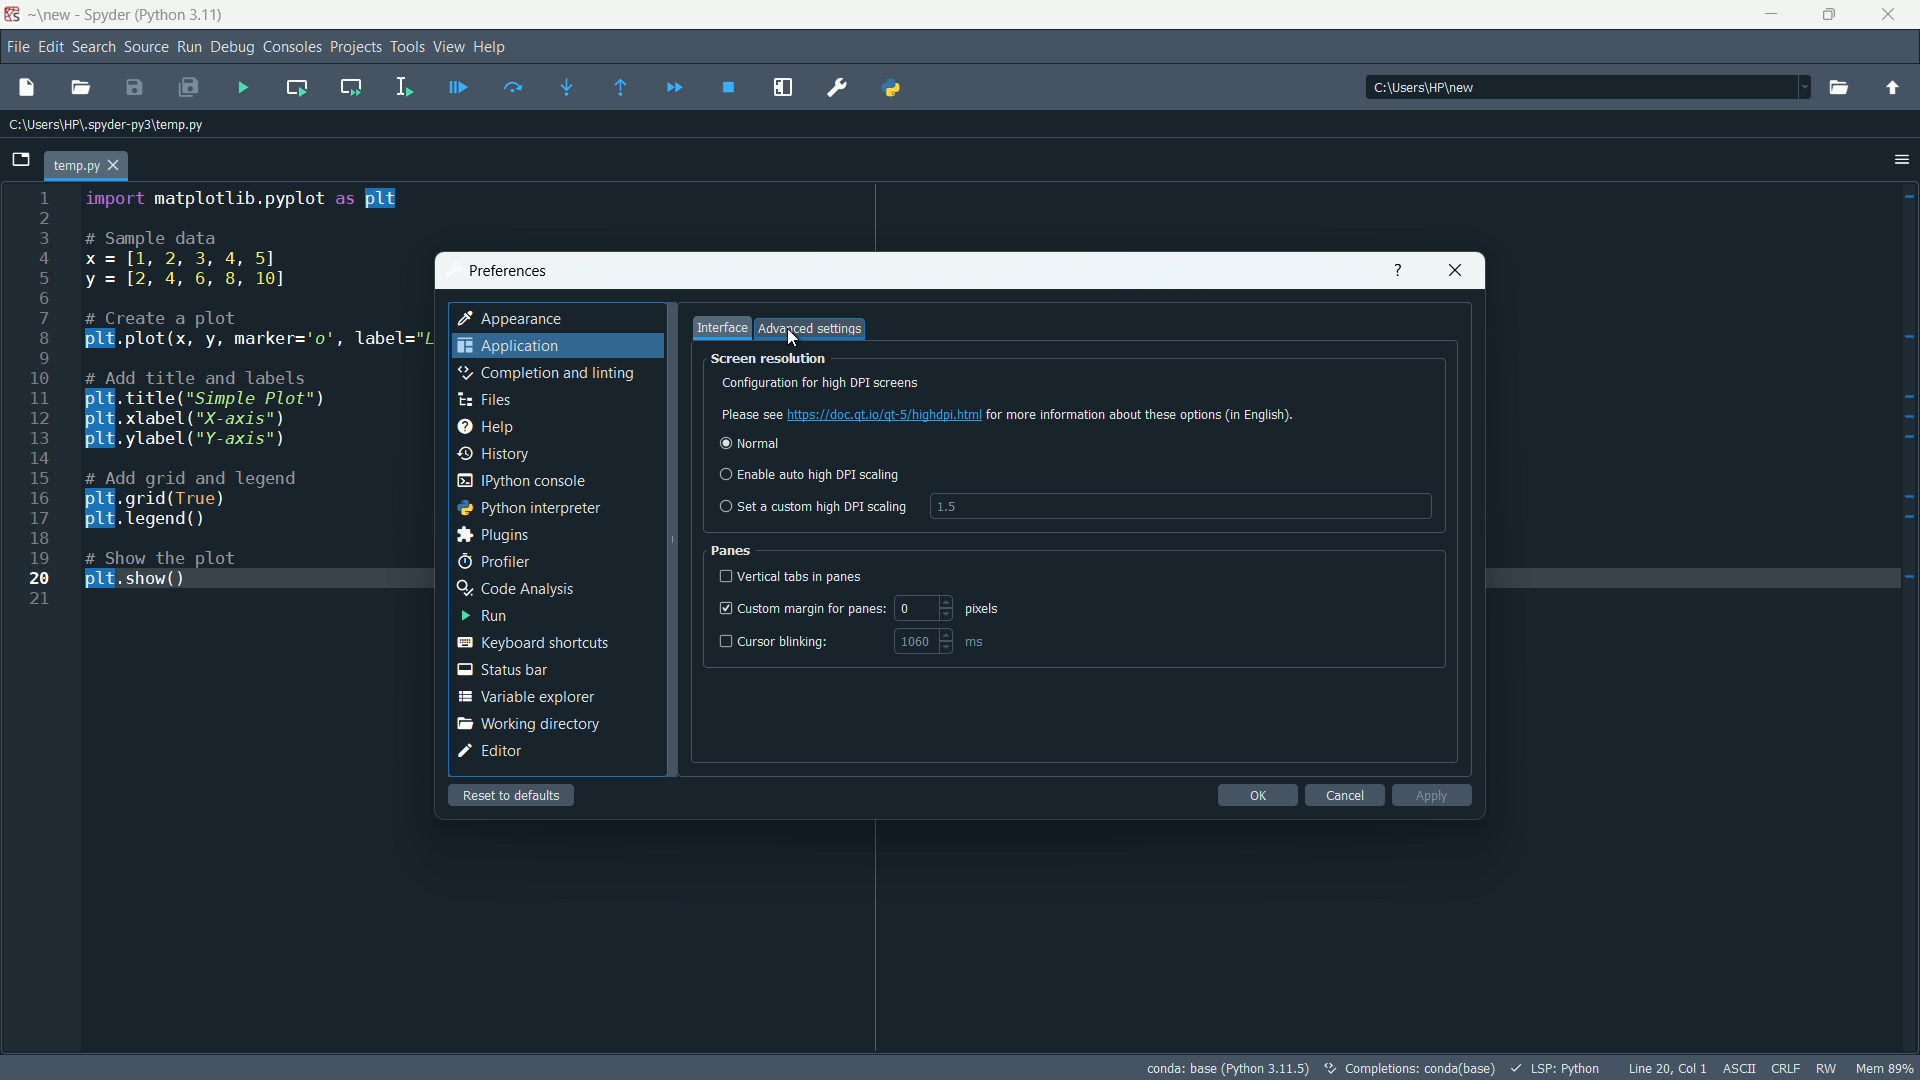 Image resolution: width=1920 pixels, height=1080 pixels. What do you see at coordinates (49, 46) in the screenshot?
I see `edit` at bounding box center [49, 46].